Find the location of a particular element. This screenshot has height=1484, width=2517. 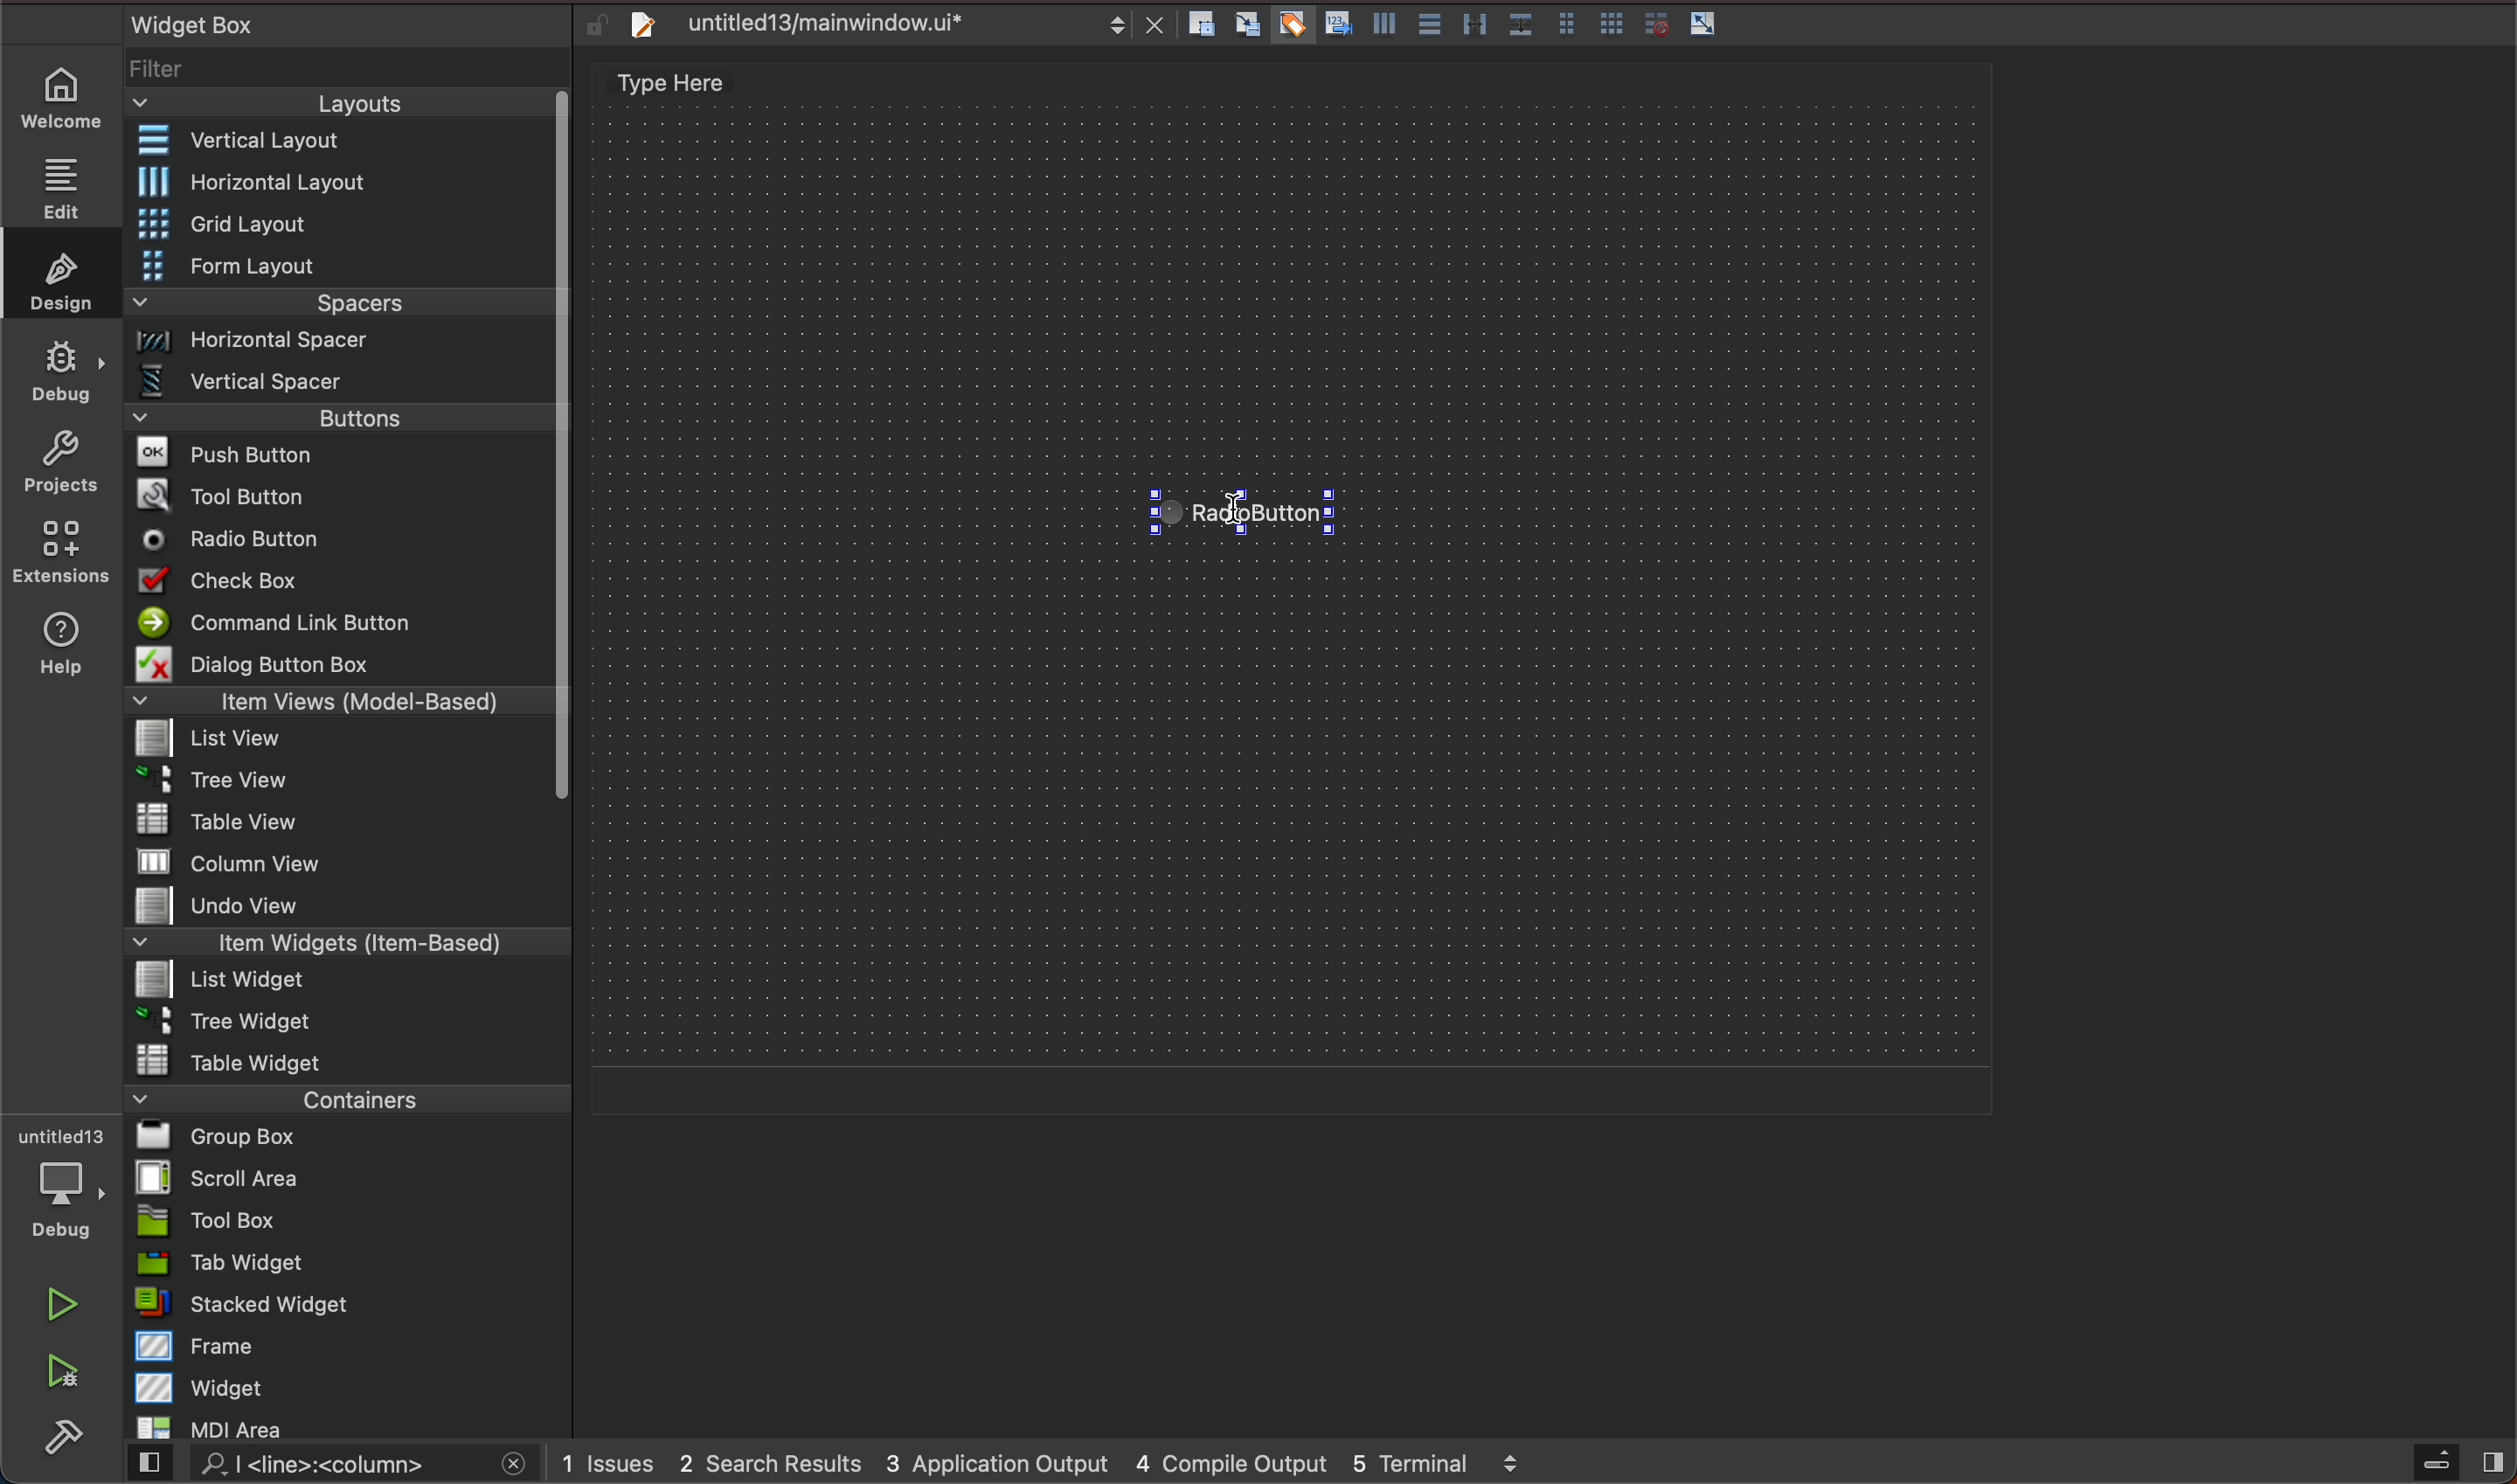

item views is located at coordinates (336, 705).